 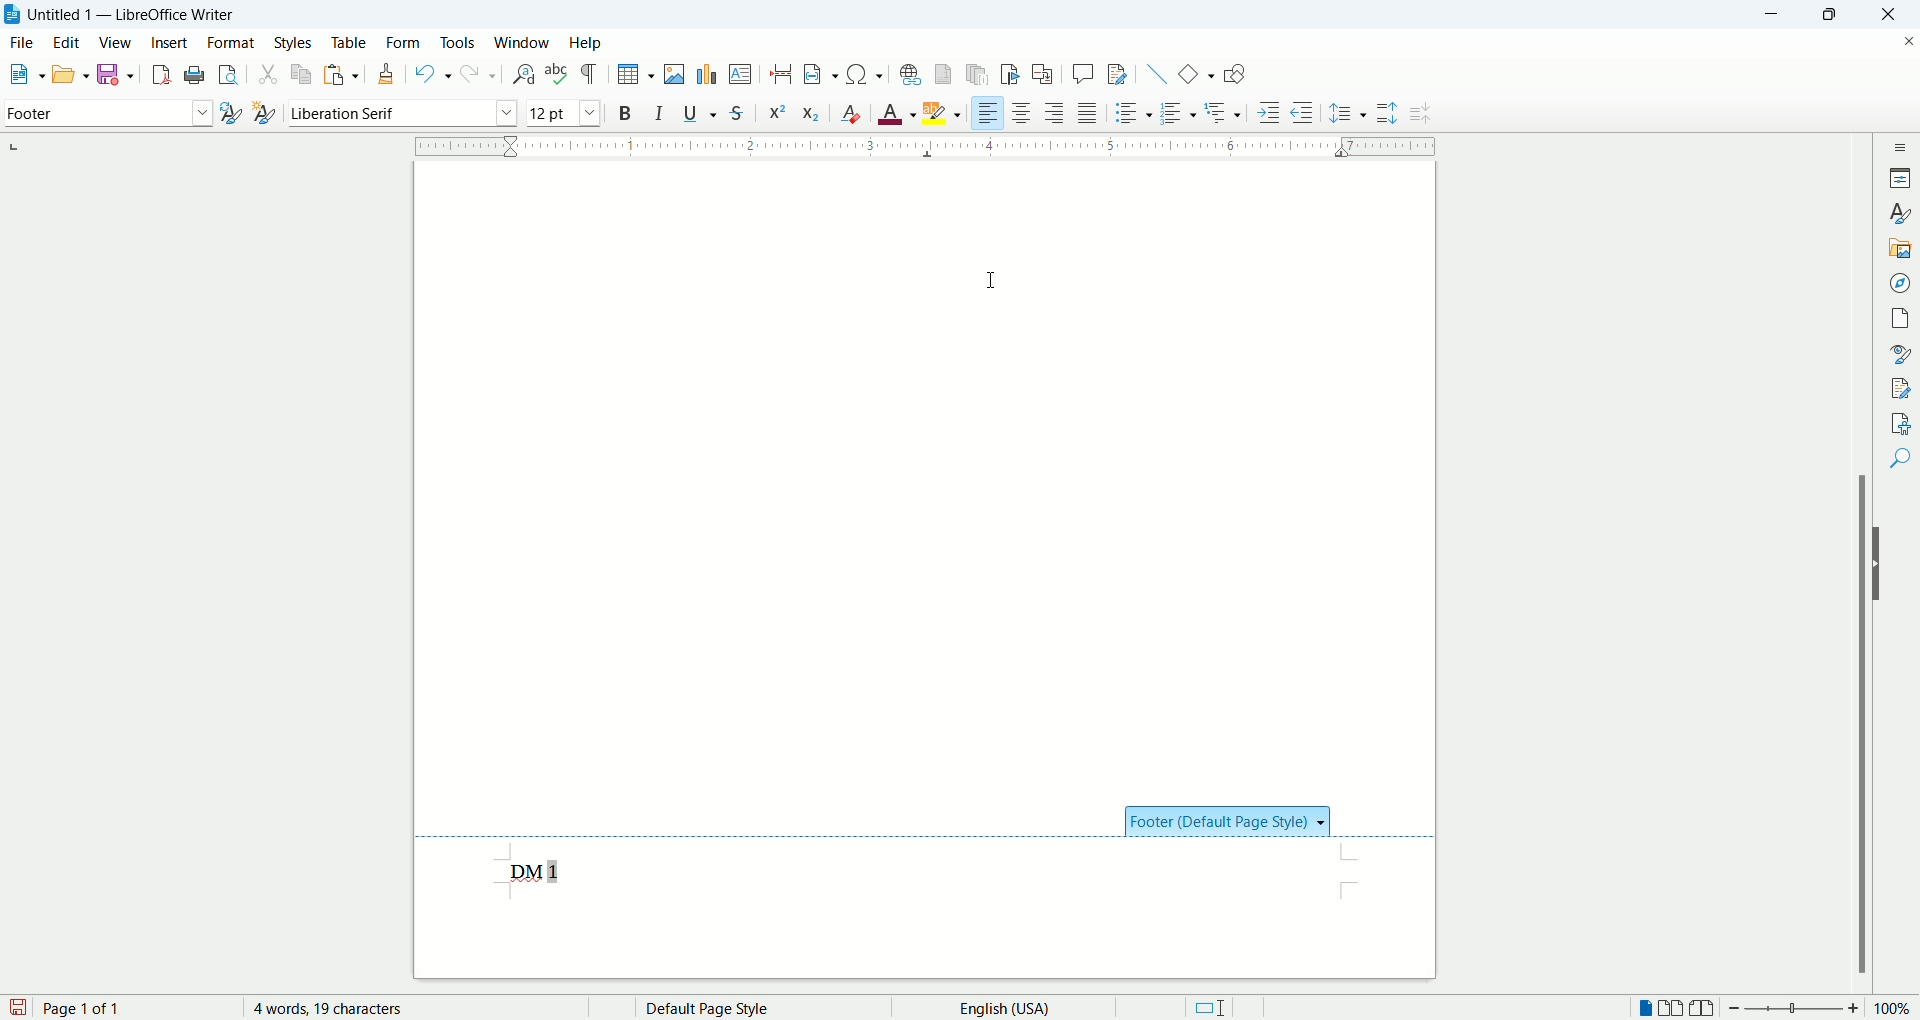 What do you see at coordinates (1882, 564) in the screenshot?
I see `hide` at bounding box center [1882, 564].